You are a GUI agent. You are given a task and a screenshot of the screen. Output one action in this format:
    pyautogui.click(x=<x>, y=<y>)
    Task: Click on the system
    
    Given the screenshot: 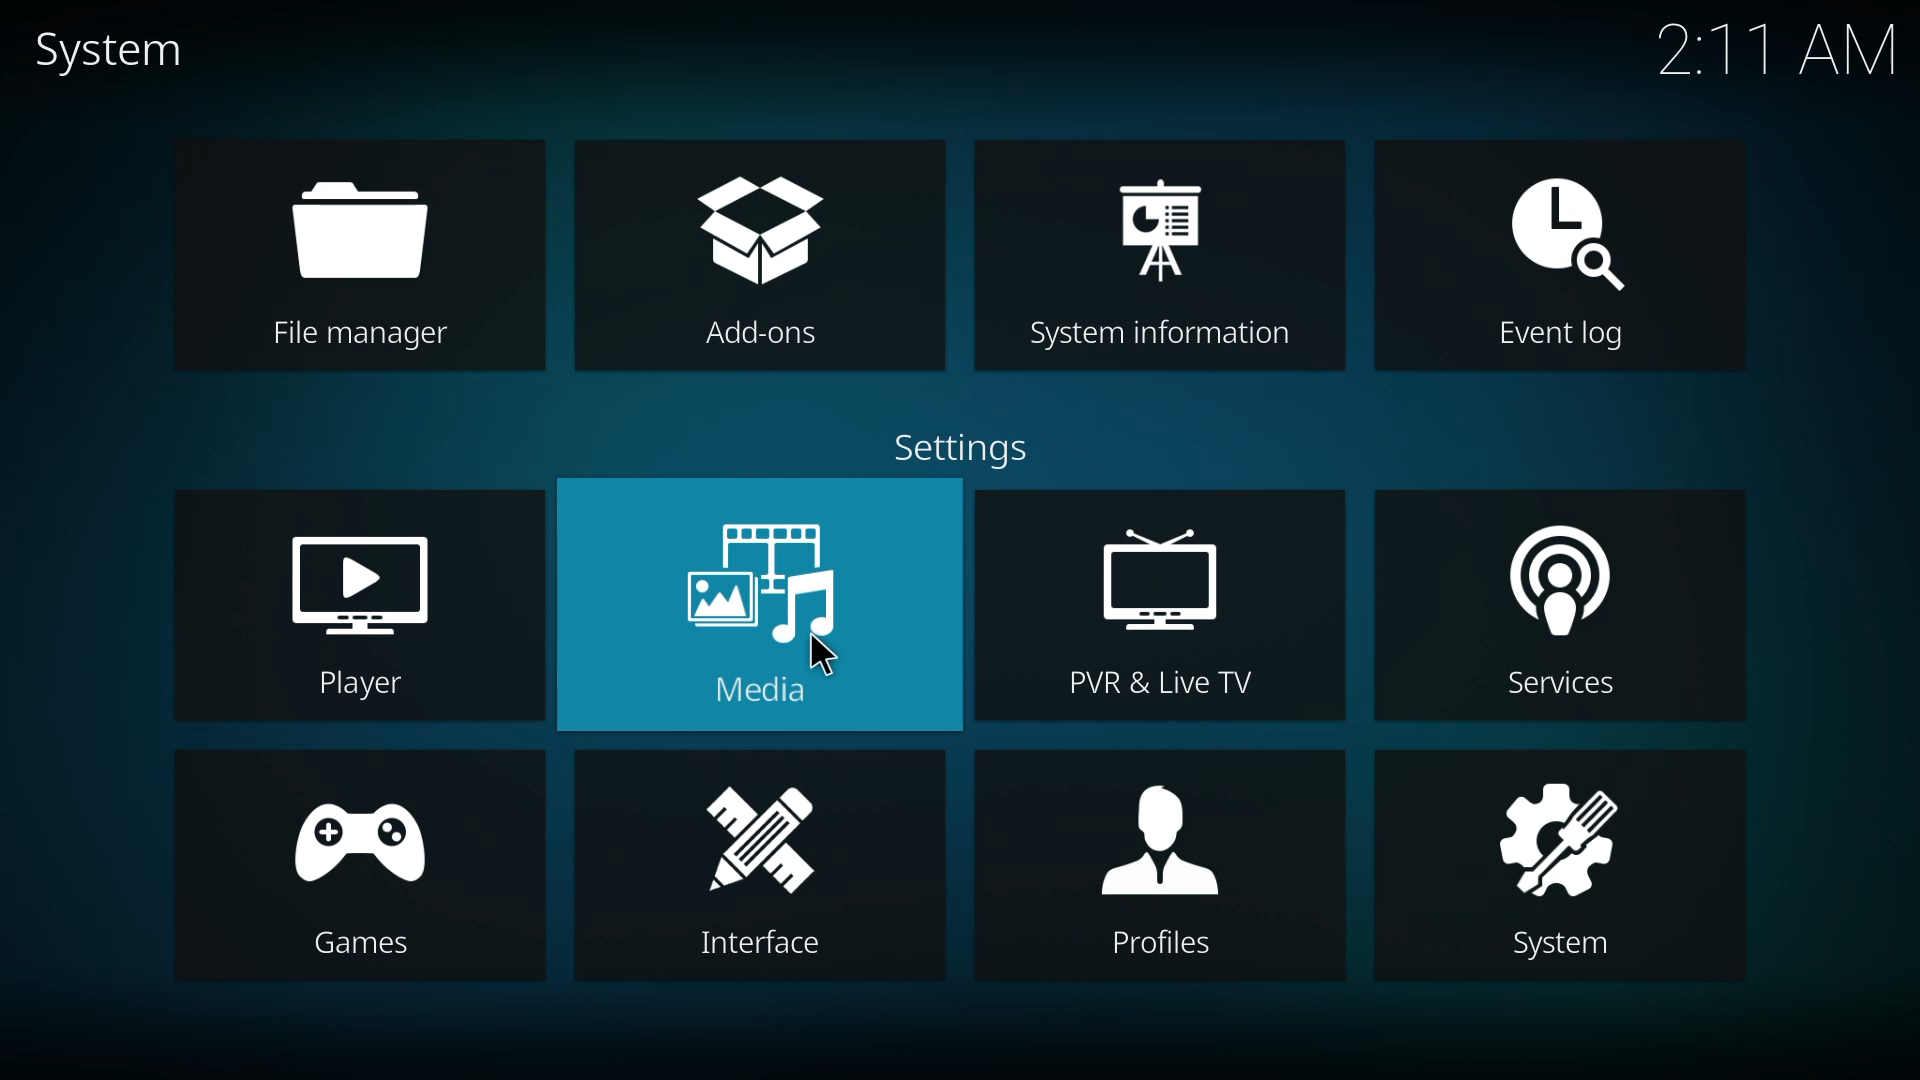 What is the action you would take?
    pyautogui.click(x=1554, y=859)
    